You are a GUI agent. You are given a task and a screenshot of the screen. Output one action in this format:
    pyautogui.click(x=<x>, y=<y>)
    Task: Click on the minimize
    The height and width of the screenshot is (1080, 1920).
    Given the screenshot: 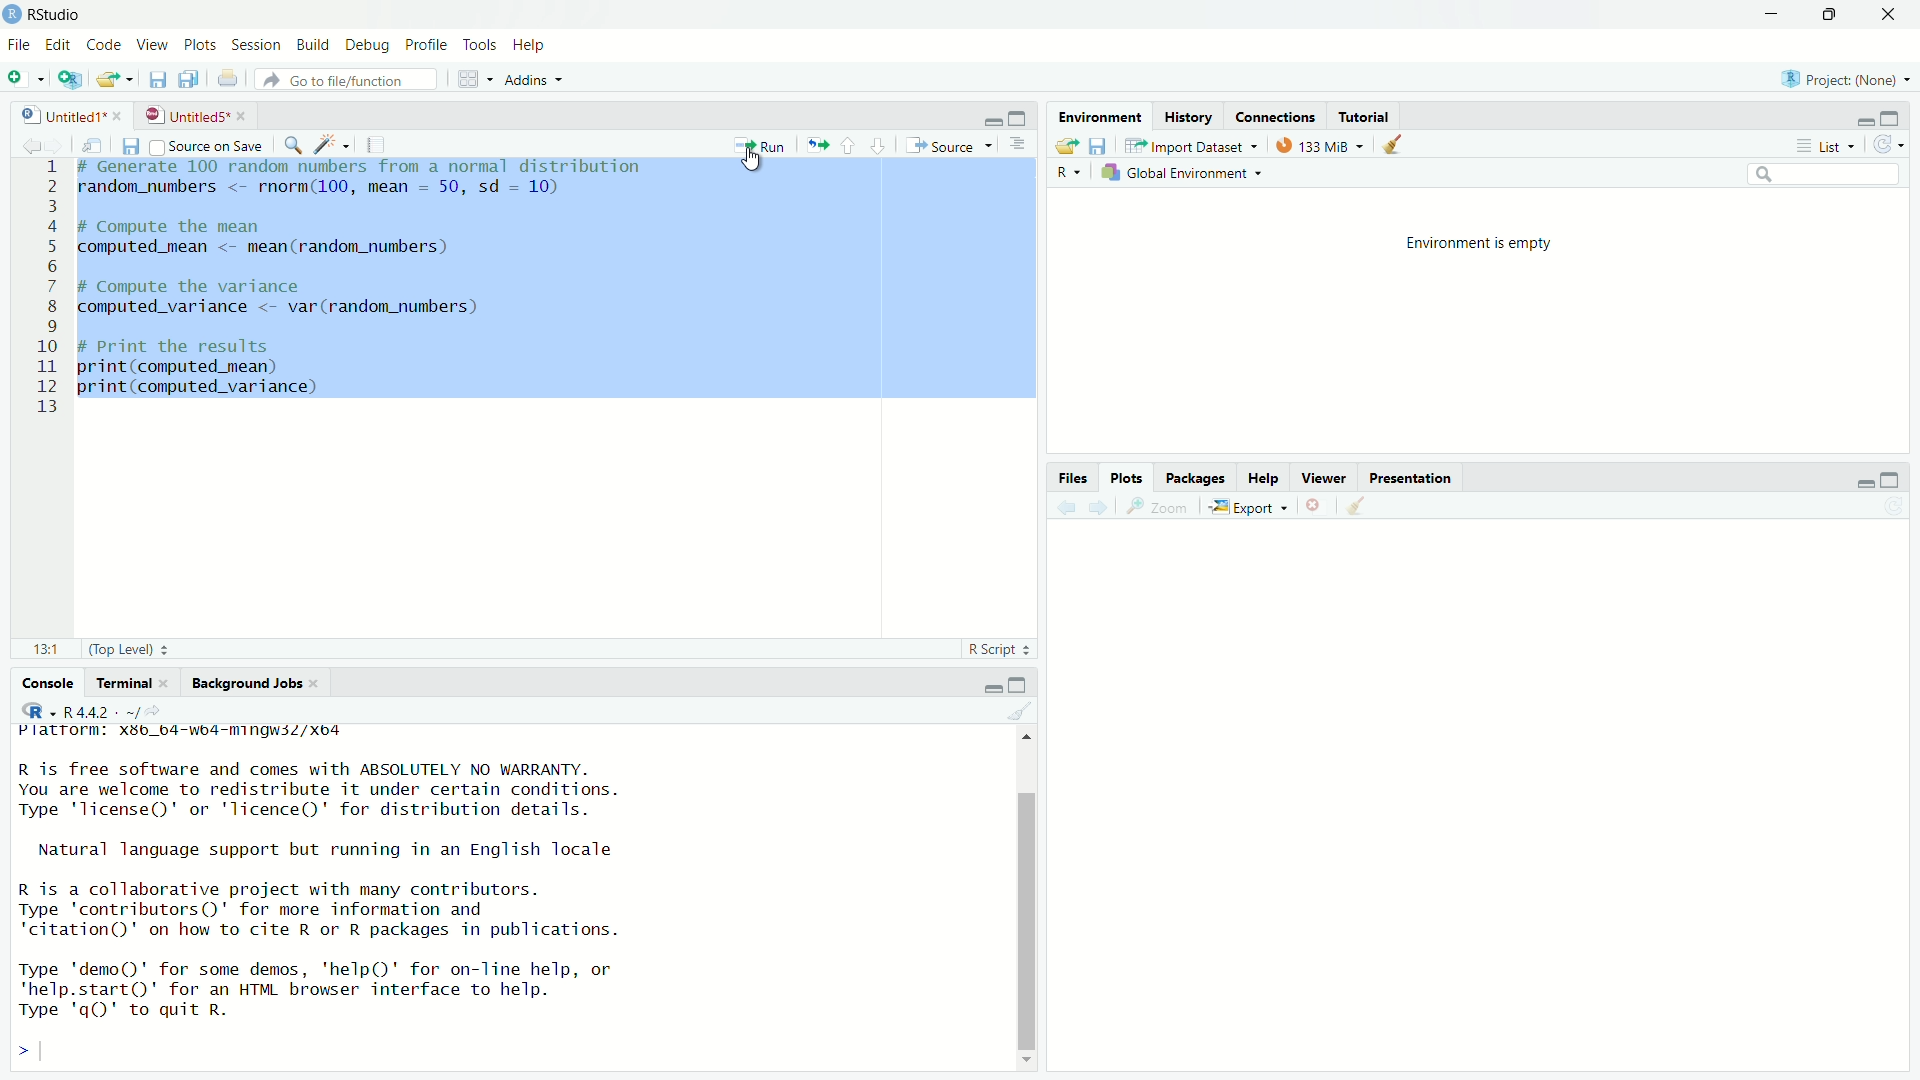 What is the action you would take?
    pyautogui.click(x=986, y=116)
    